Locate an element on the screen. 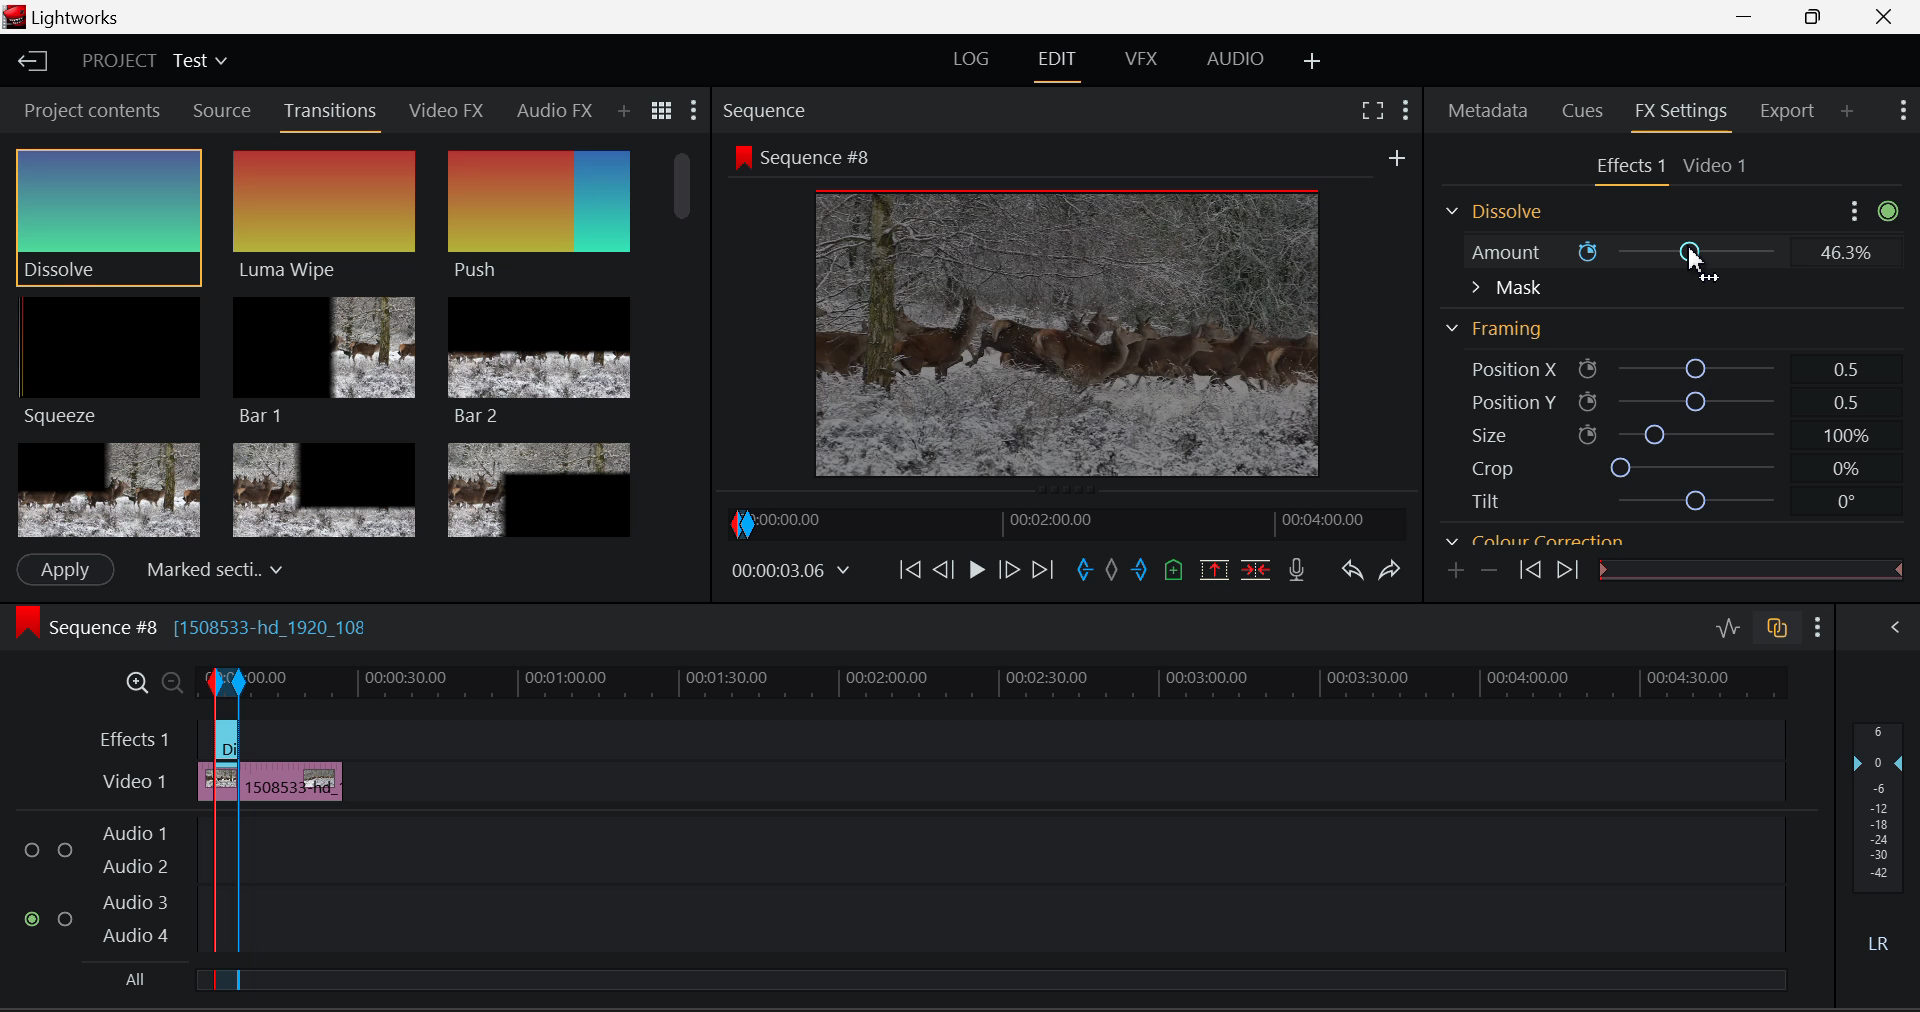 Image resolution: width=1920 pixels, height=1012 pixels. Audio 2 is located at coordinates (134, 862).